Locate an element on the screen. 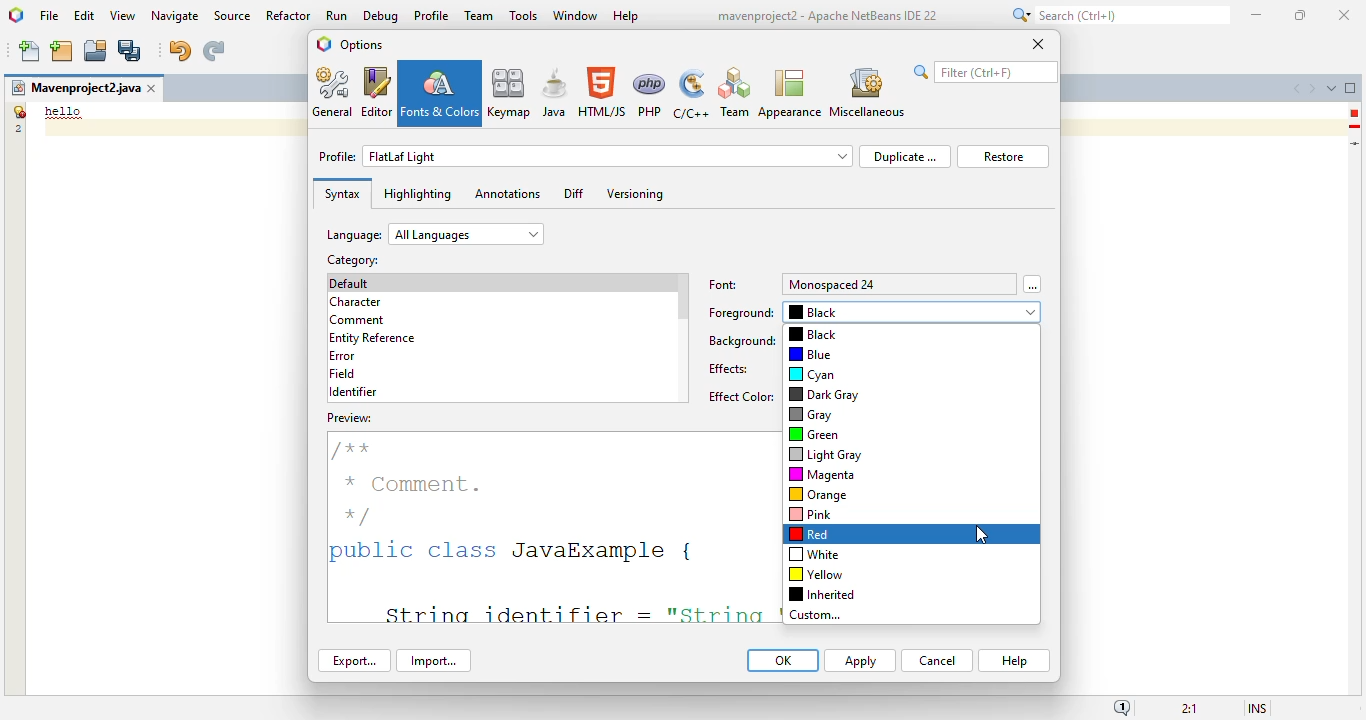  save all is located at coordinates (130, 51).